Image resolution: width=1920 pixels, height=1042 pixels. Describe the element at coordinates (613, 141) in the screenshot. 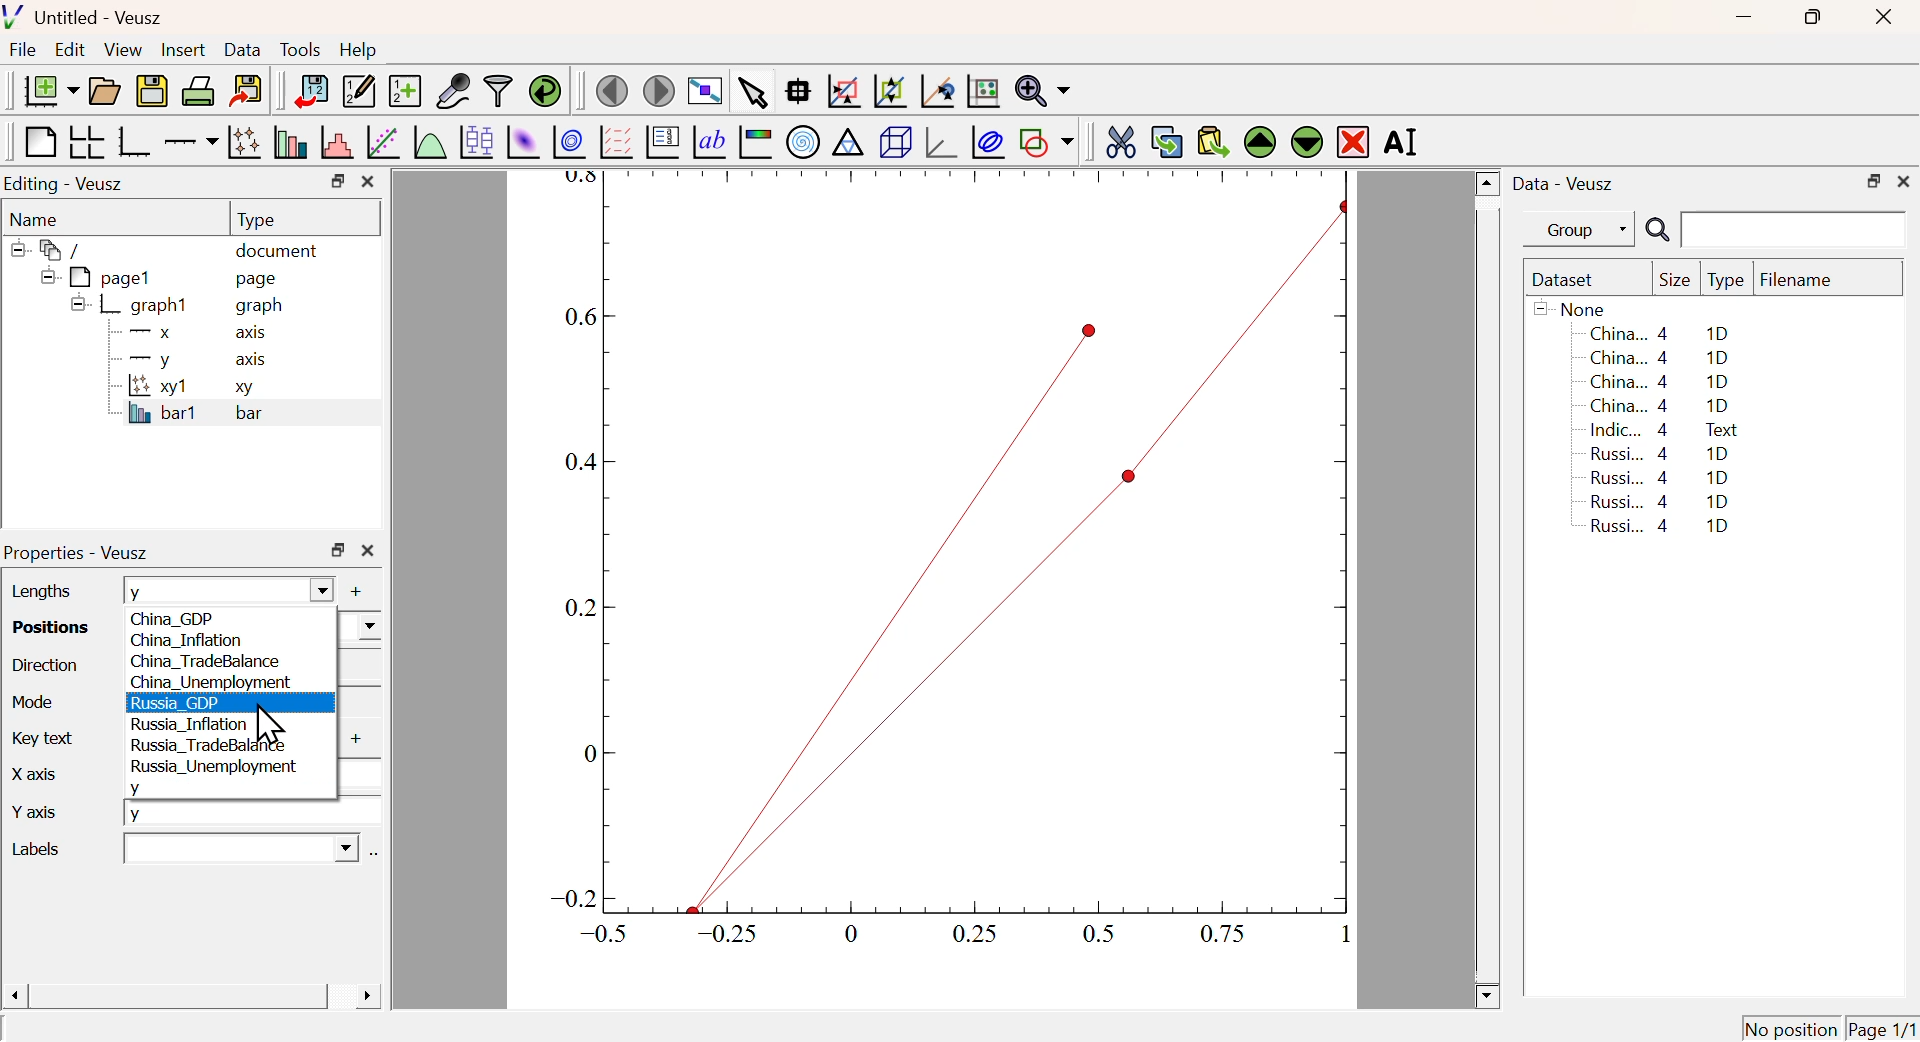

I see `Plot Vector Field` at that location.